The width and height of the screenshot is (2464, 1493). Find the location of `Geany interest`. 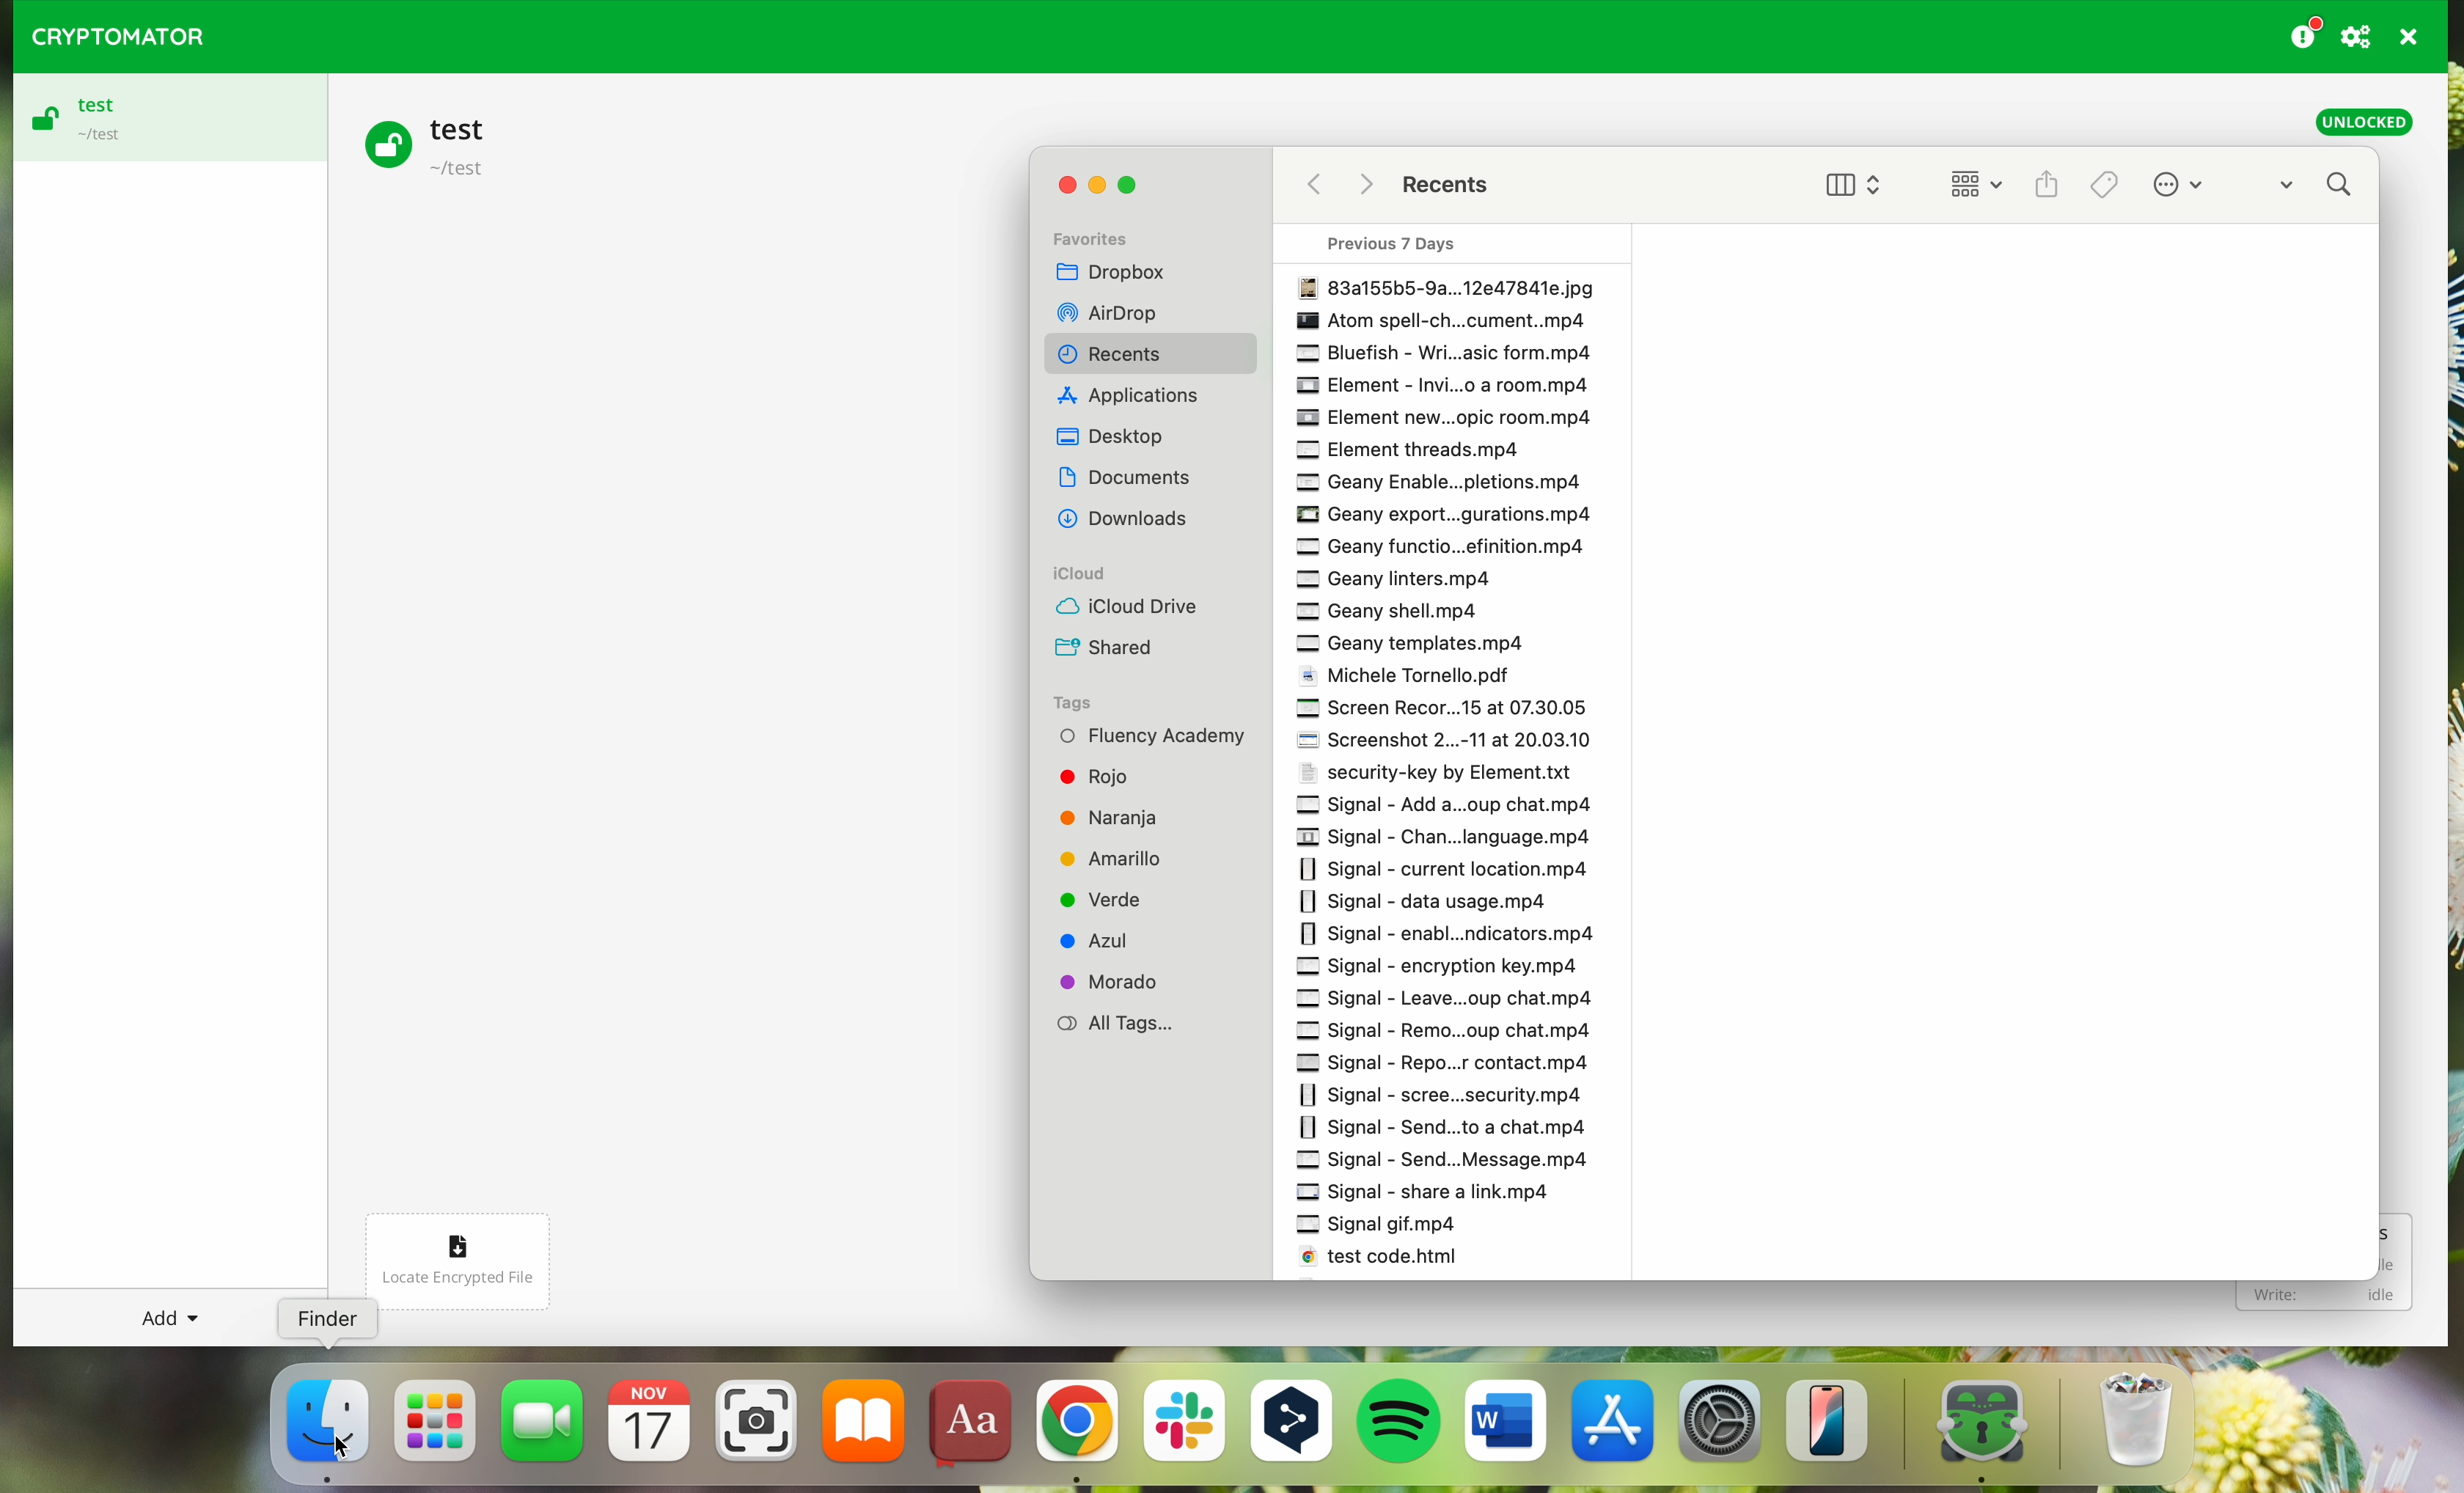

Geany interest is located at coordinates (1402, 579).